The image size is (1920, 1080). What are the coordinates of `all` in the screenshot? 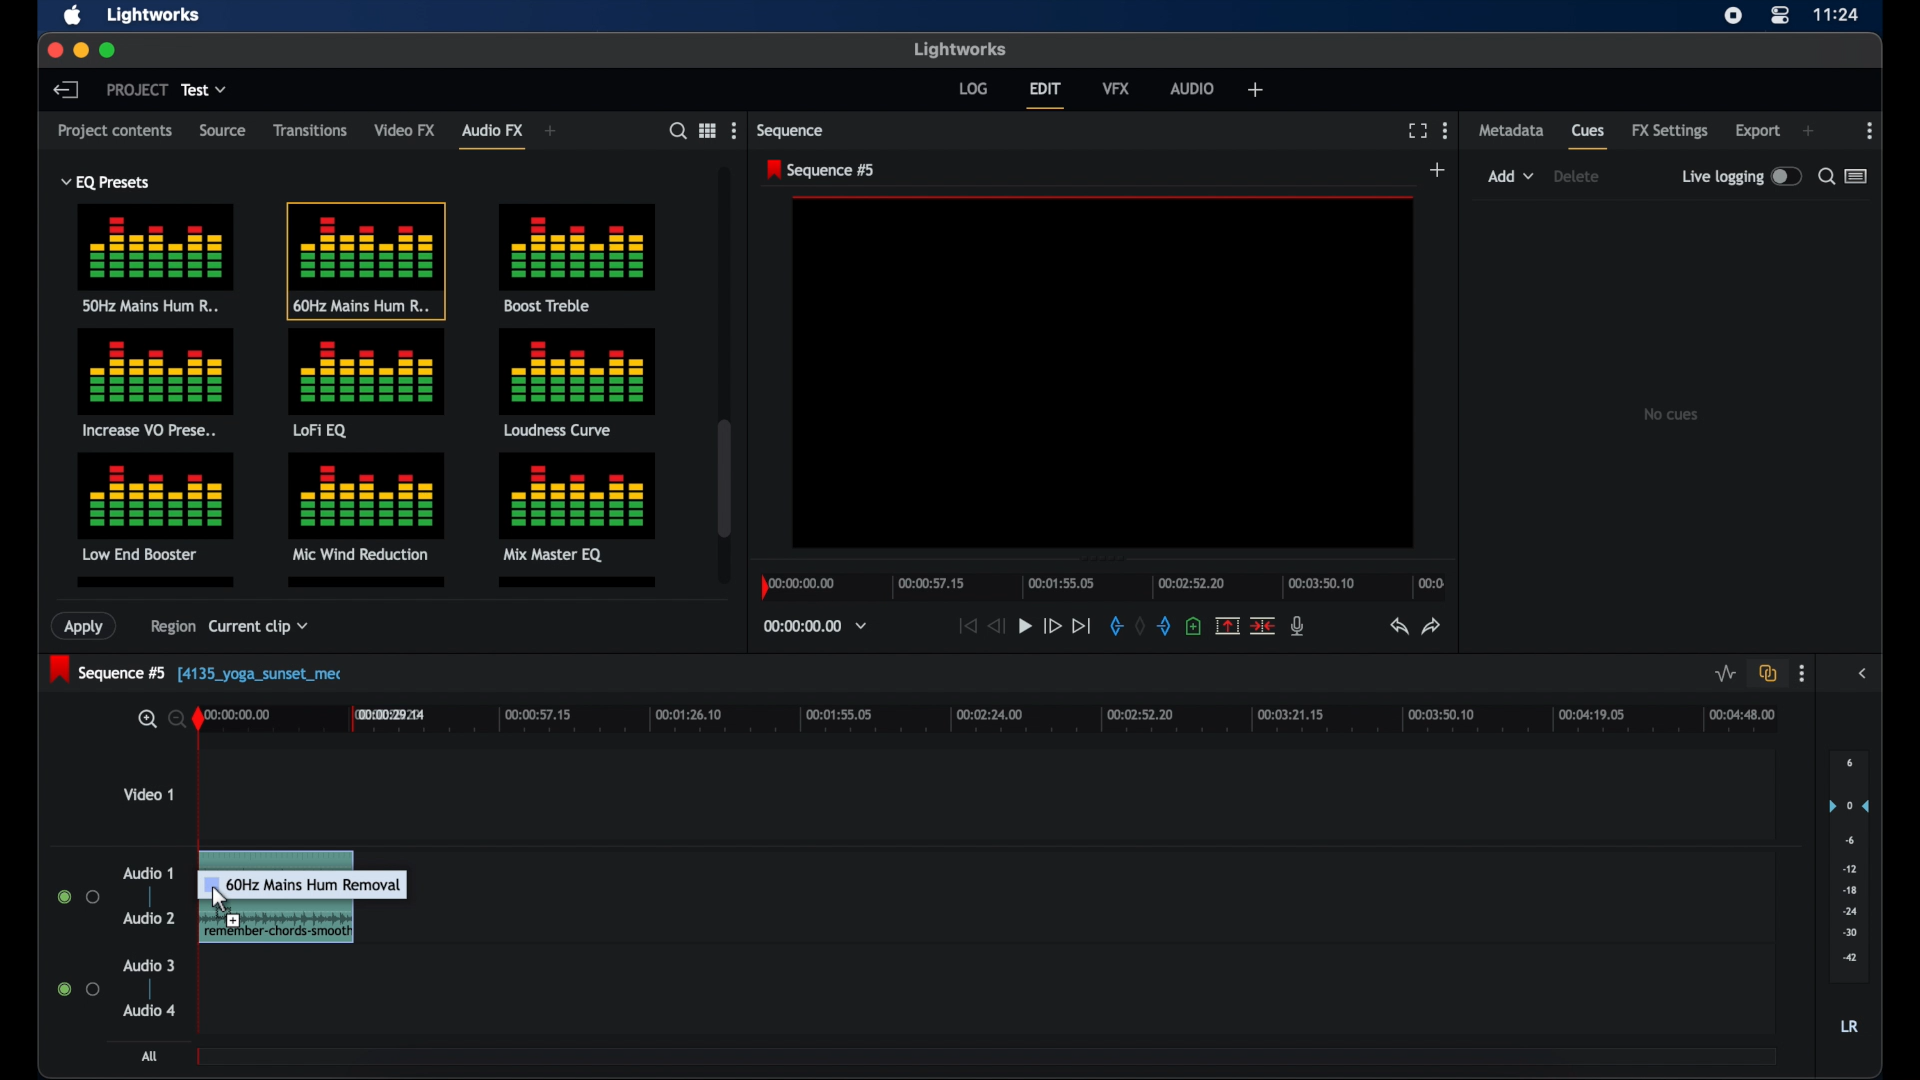 It's located at (148, 1056).